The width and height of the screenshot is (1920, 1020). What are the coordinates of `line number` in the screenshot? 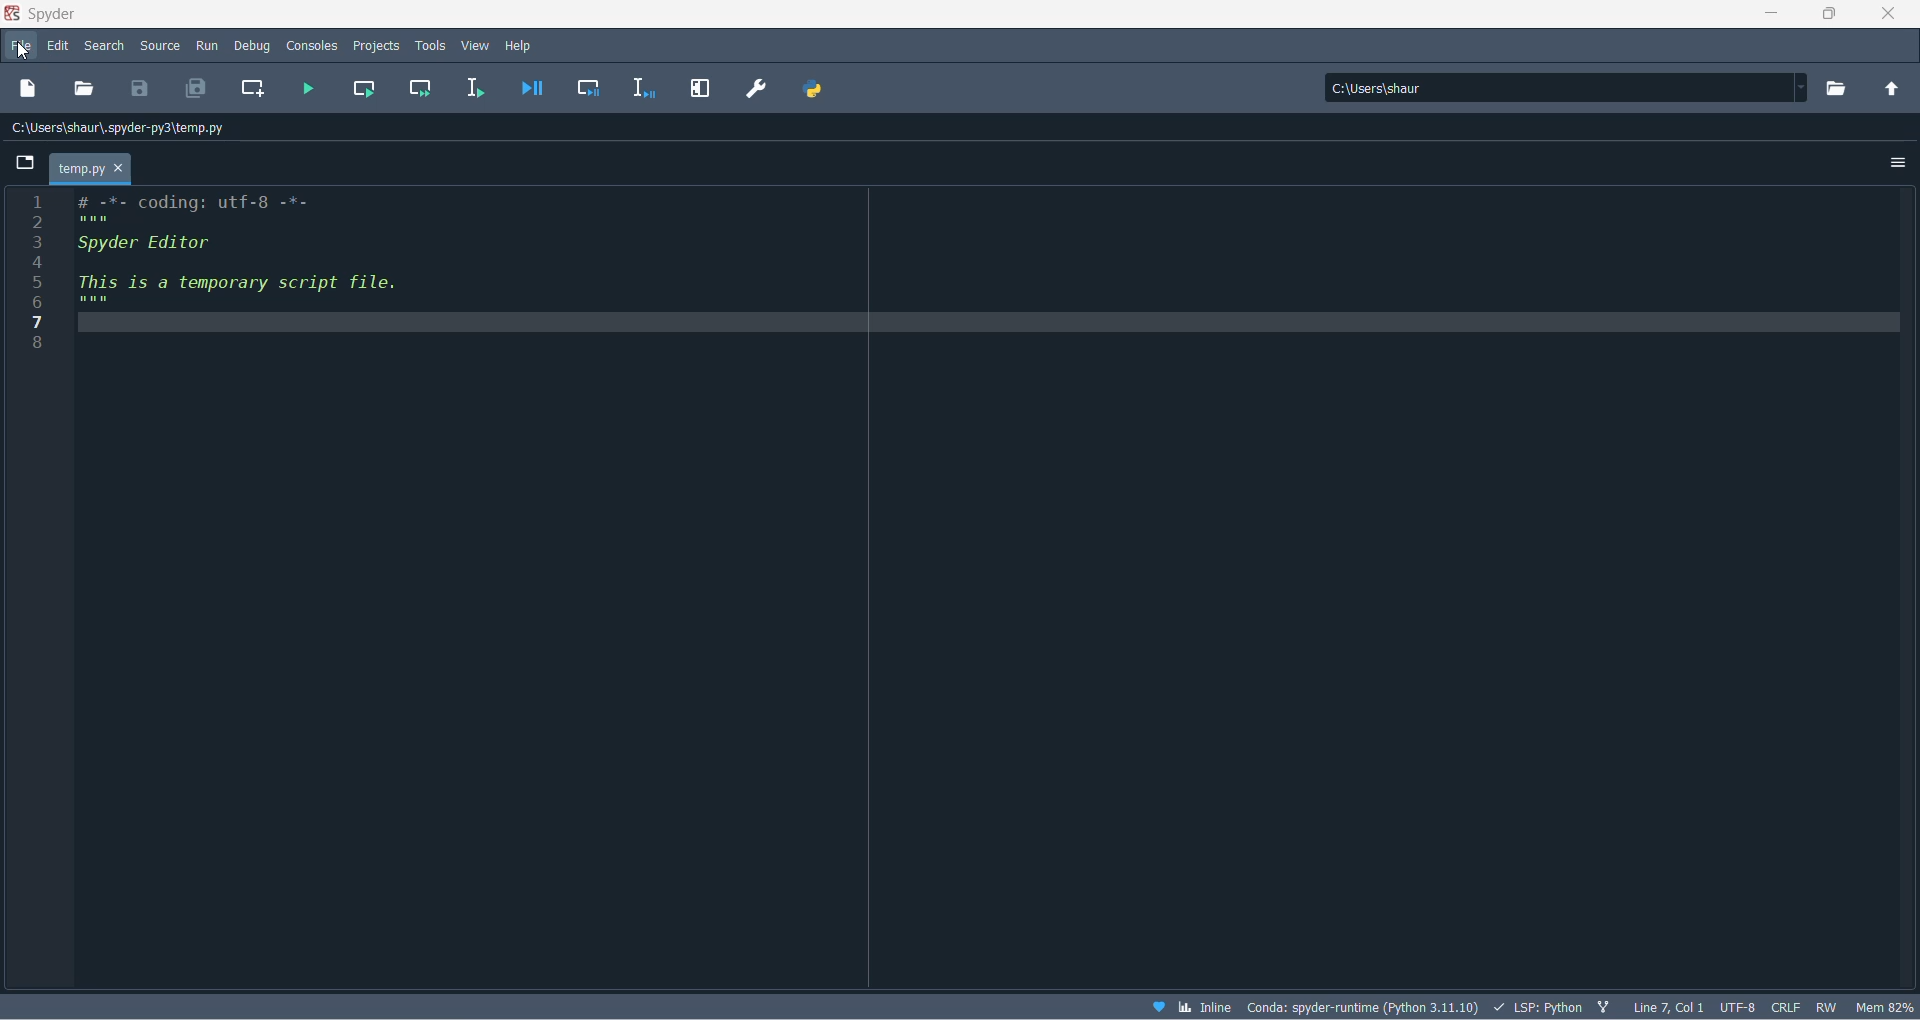 It's located at (39, 278).